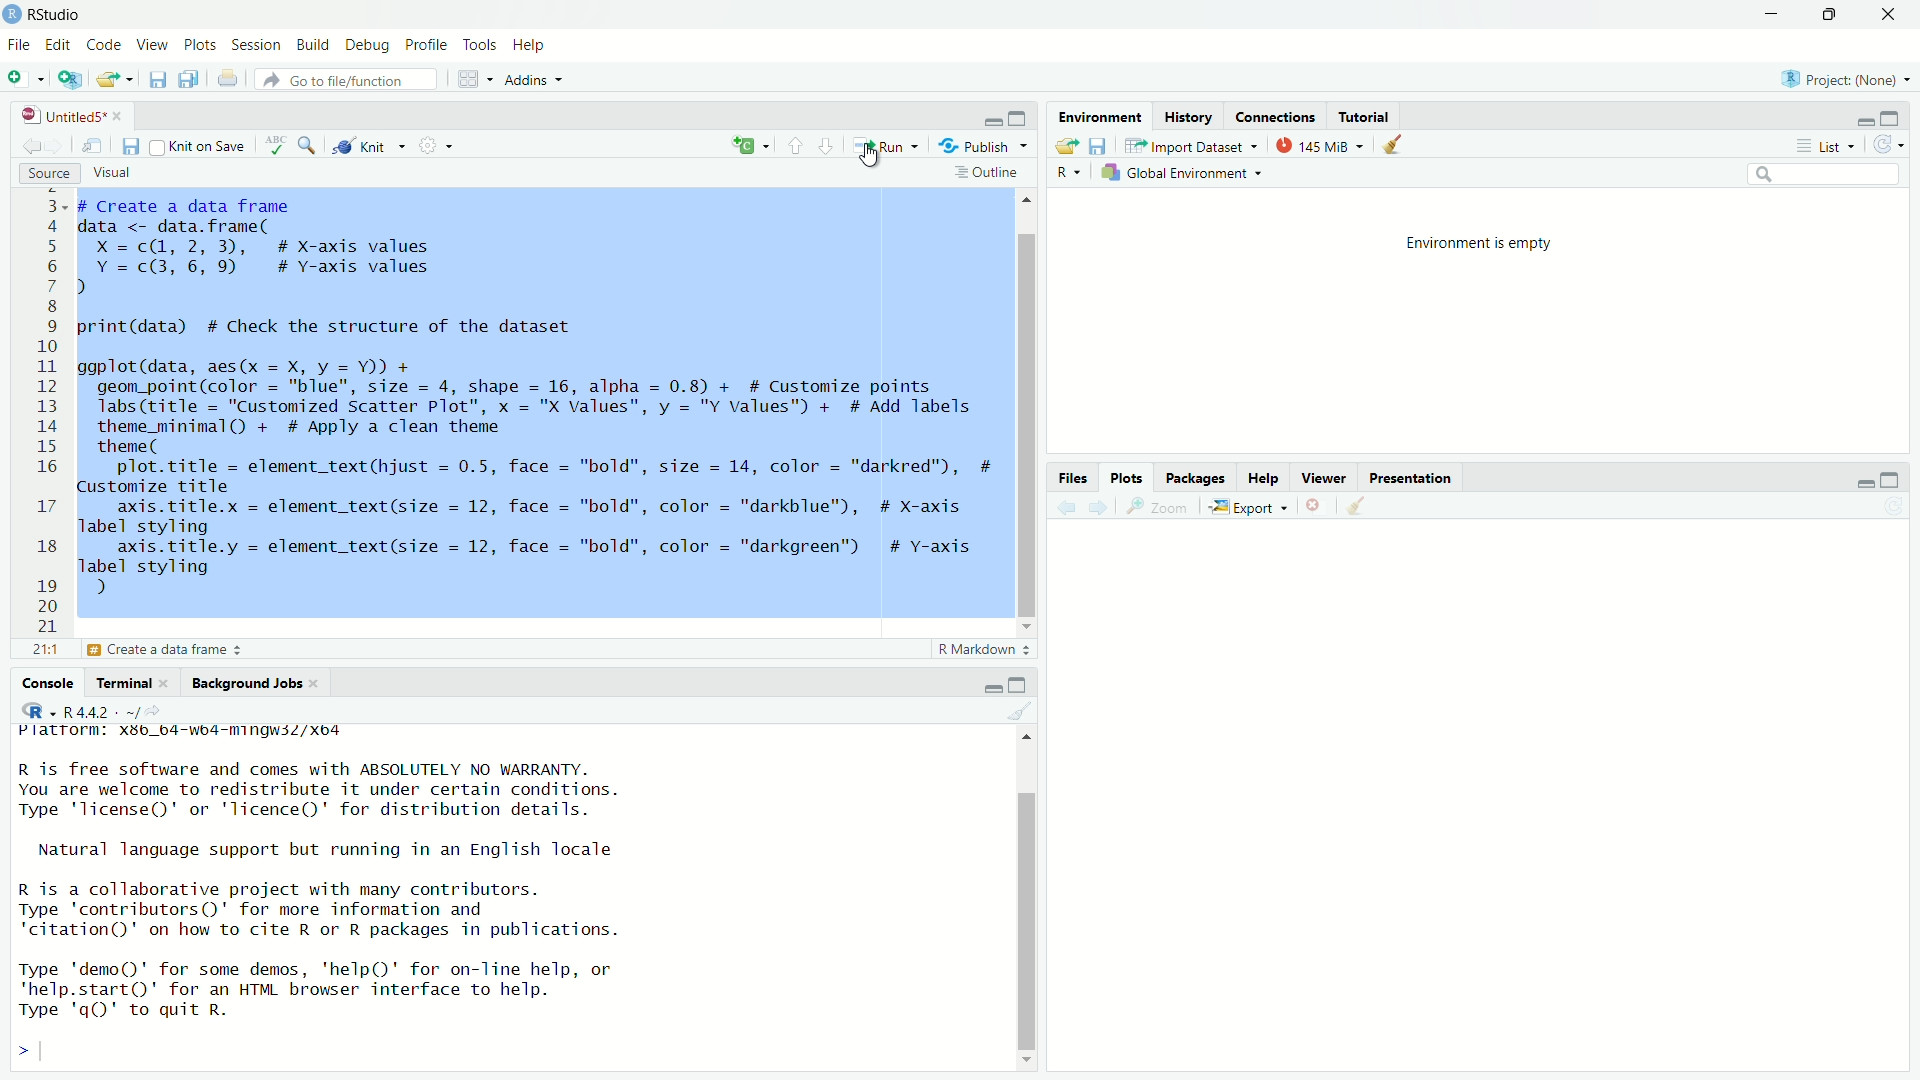 The height and width of the screenshot is (1080, 1920). What do you see at coordinates (1774, 14) in the screenshot?
I see `minimize` at bounding box center [1774, 14].